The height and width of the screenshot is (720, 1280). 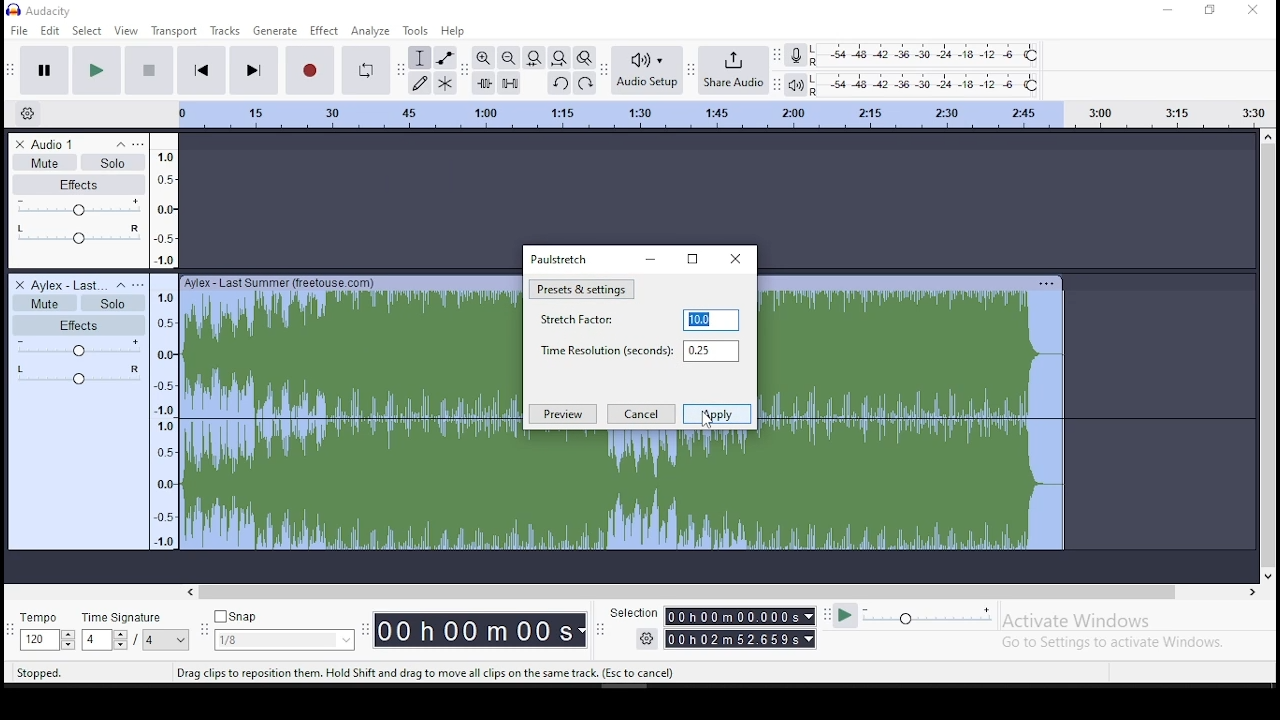 What do you see at coordinates (713, 627) in the screenshot?
I see `selection` at bounding box center [713, 627].